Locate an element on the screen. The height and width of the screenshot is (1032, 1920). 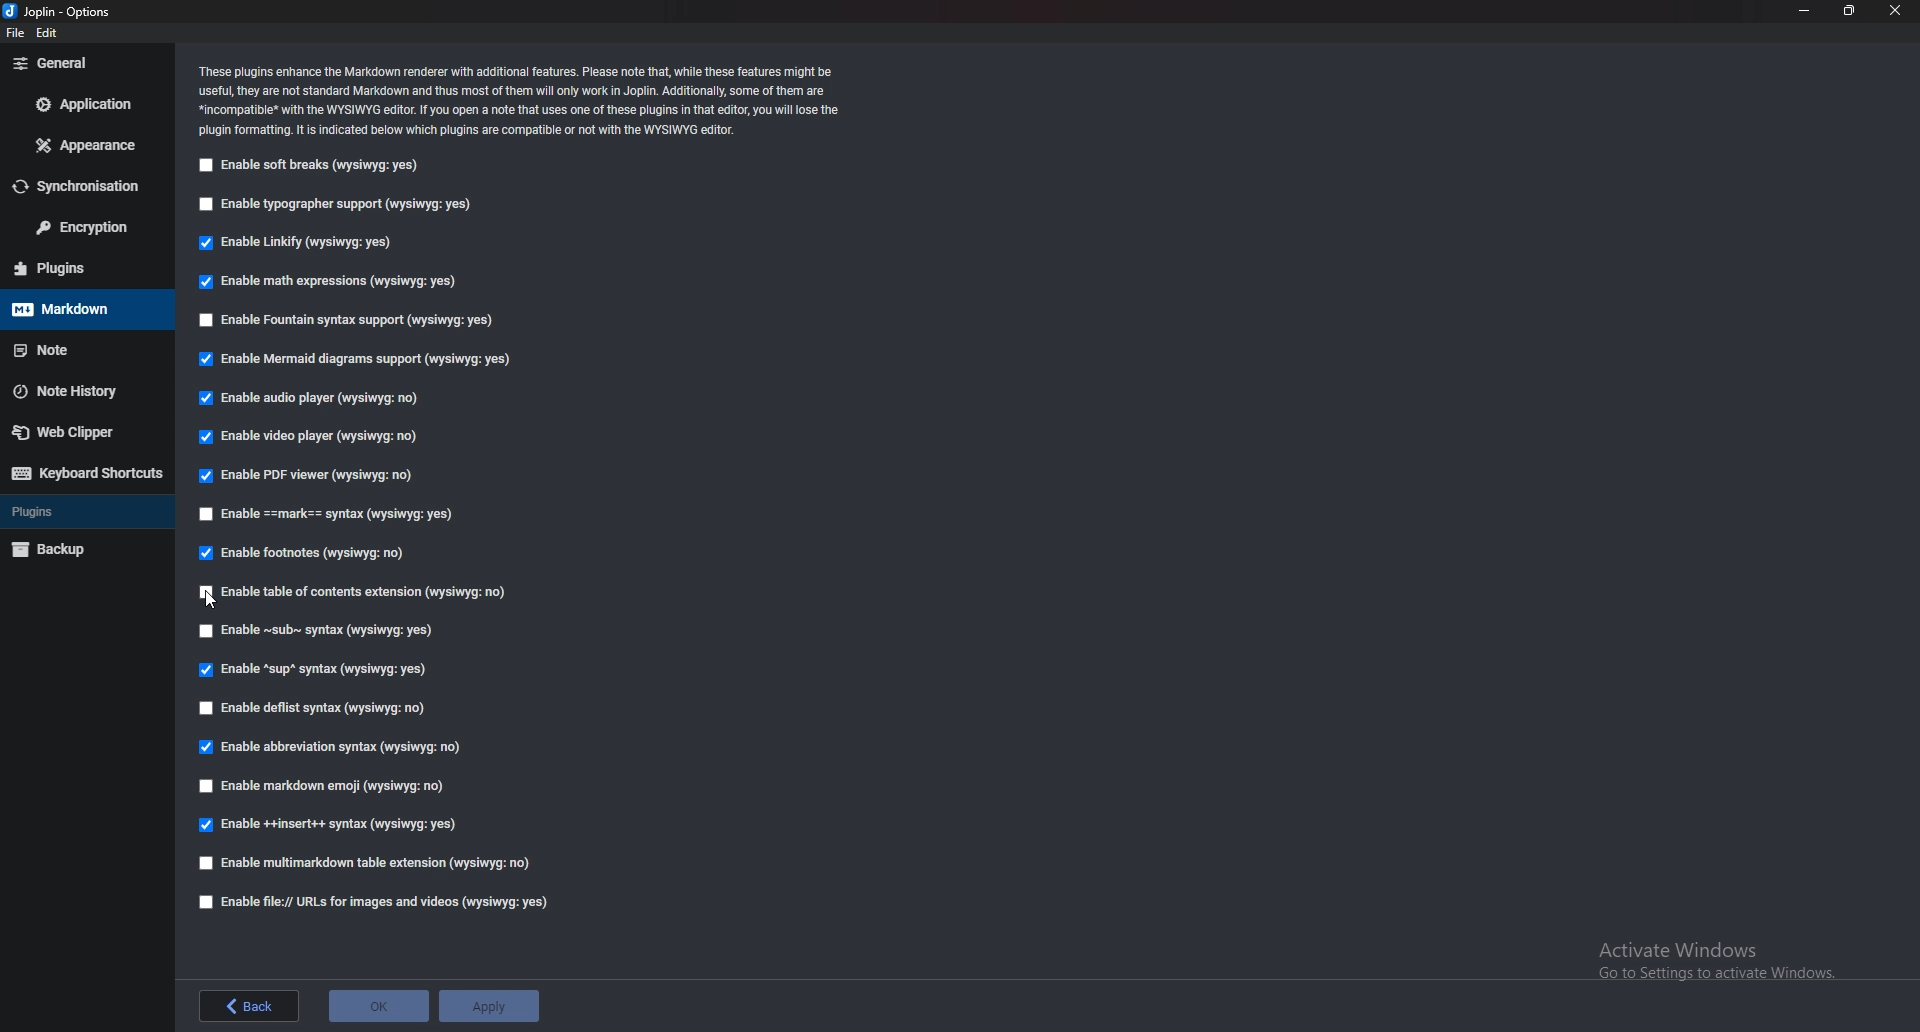
Synchronization is located at coordinates (85, 187).